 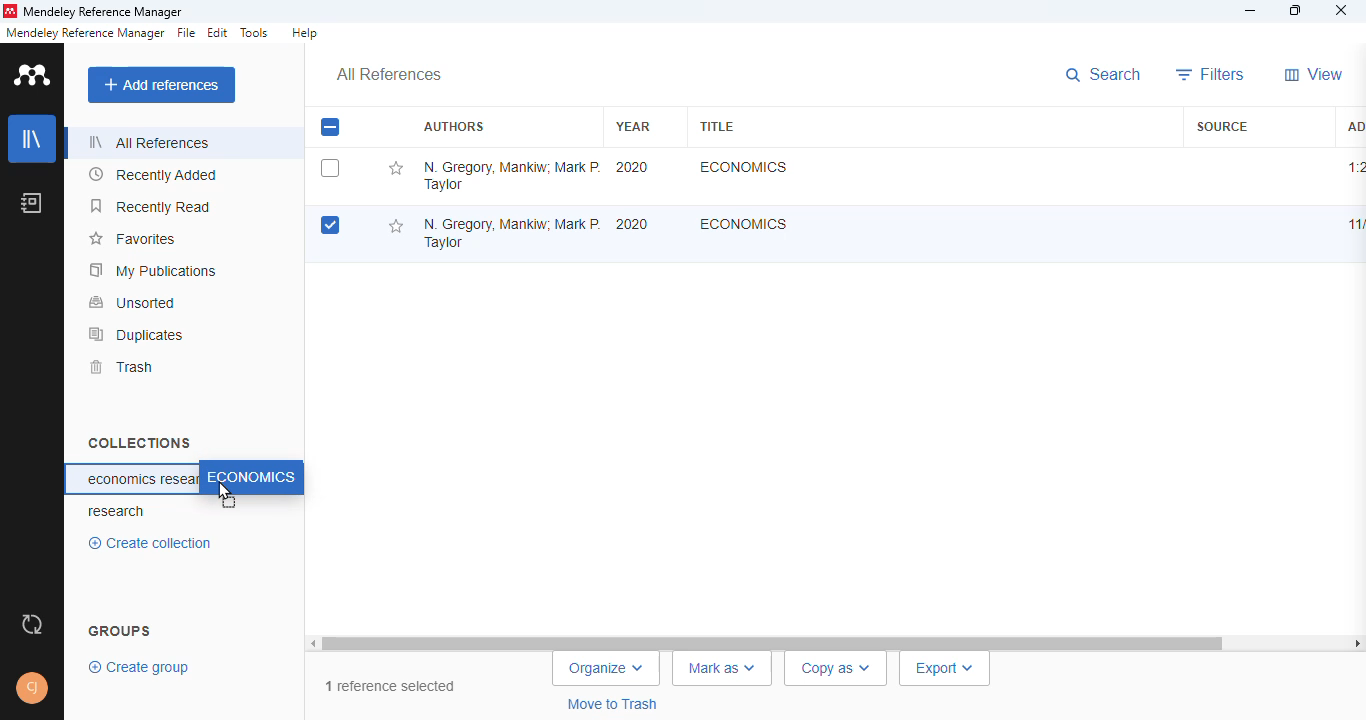 What do you see at coordinates (741, 167) in the screenshot?
I see `Economics` at bounding box center [741, 167].